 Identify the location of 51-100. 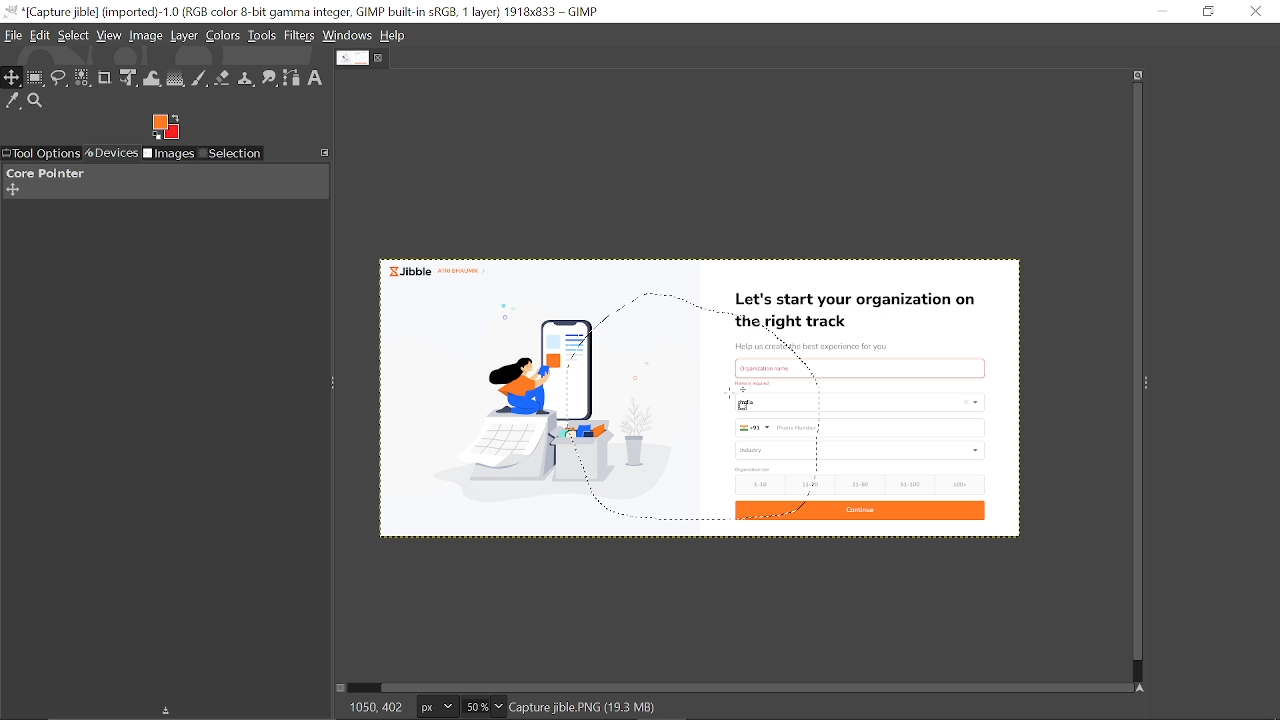
(909, 485).